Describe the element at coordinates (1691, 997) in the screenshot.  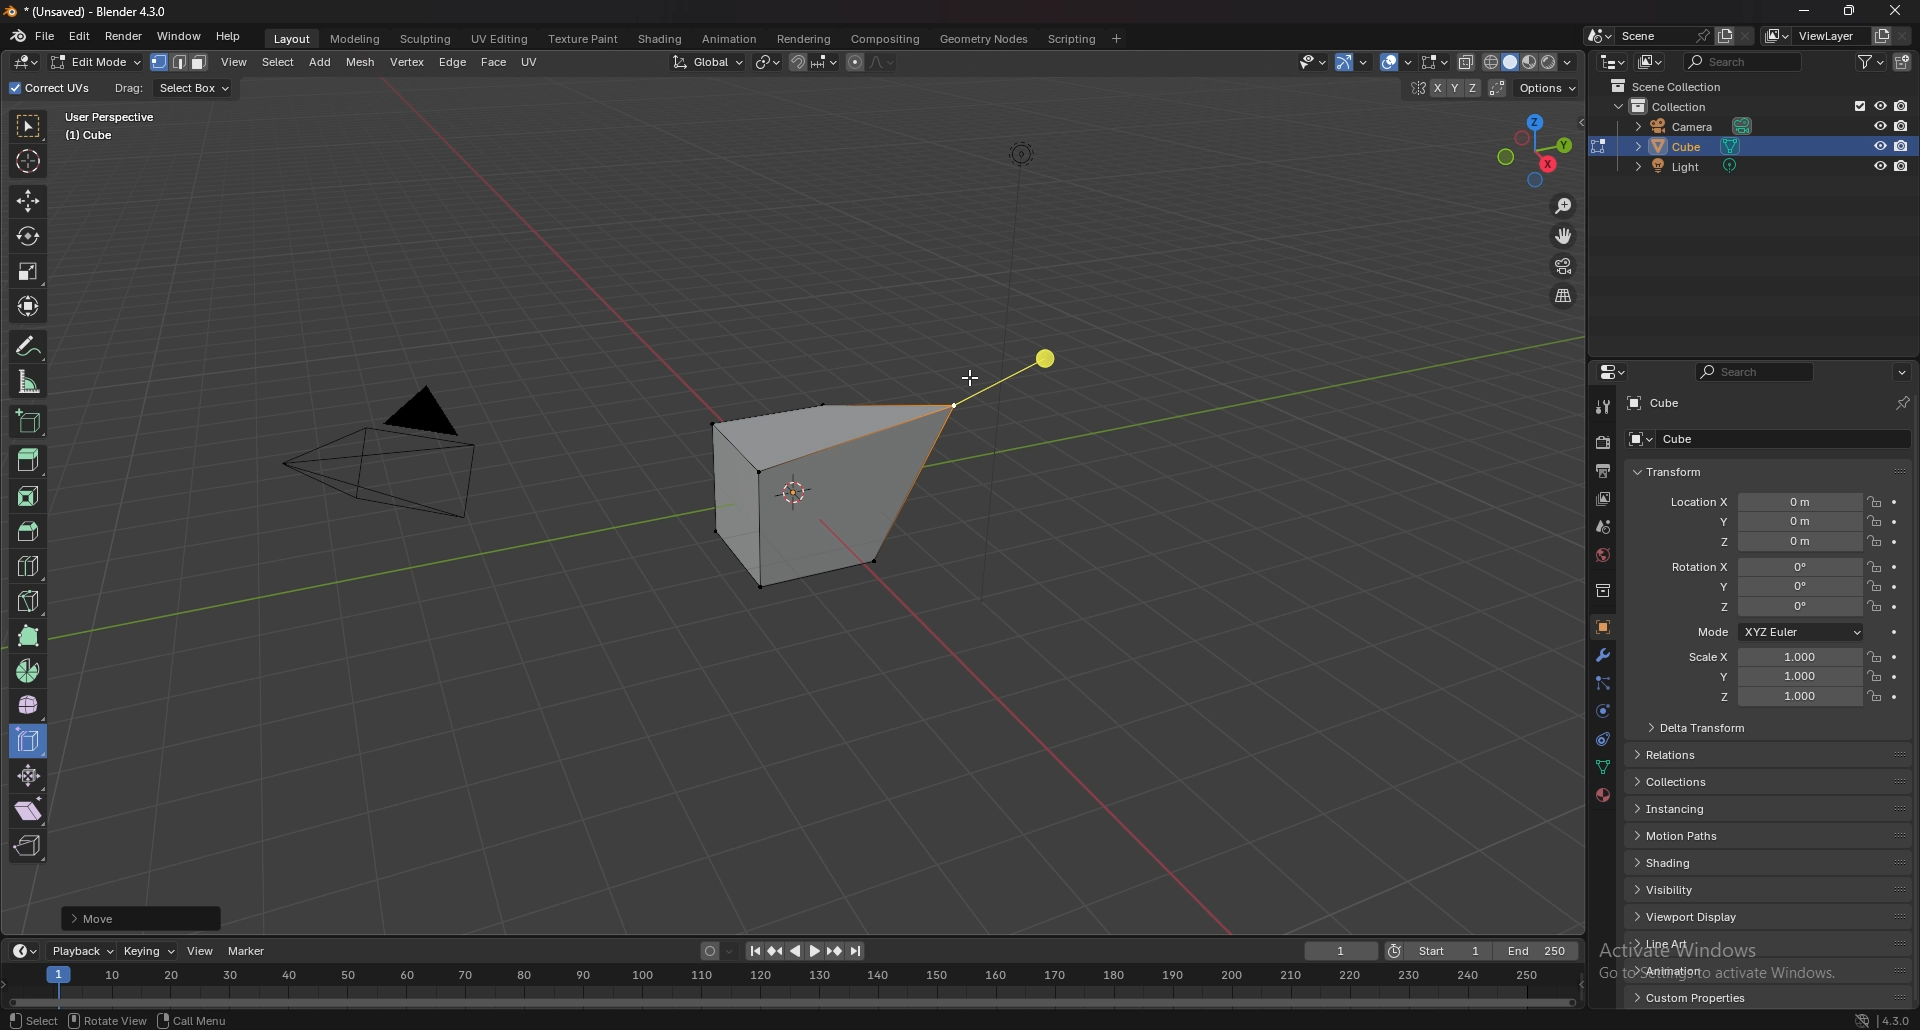
I see `custom properties` at that location.